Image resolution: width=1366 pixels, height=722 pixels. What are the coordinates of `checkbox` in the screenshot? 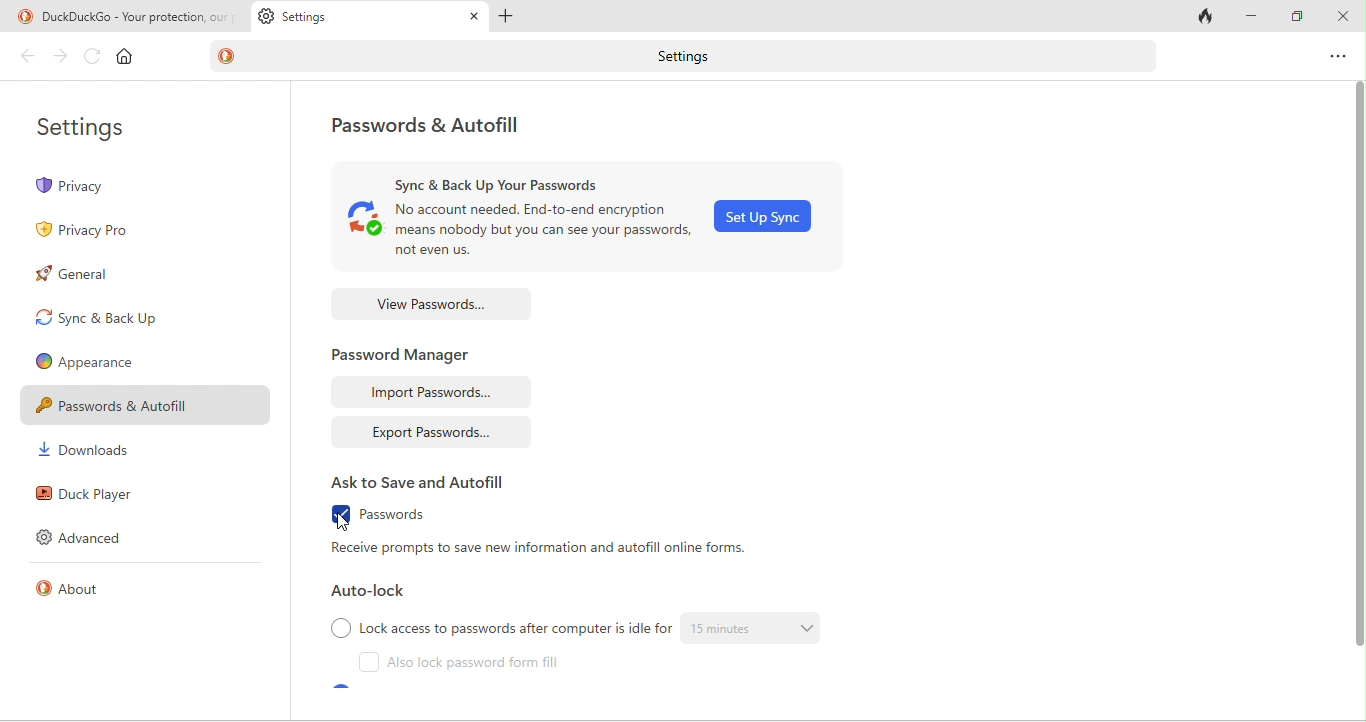 It's located at (339, 628).